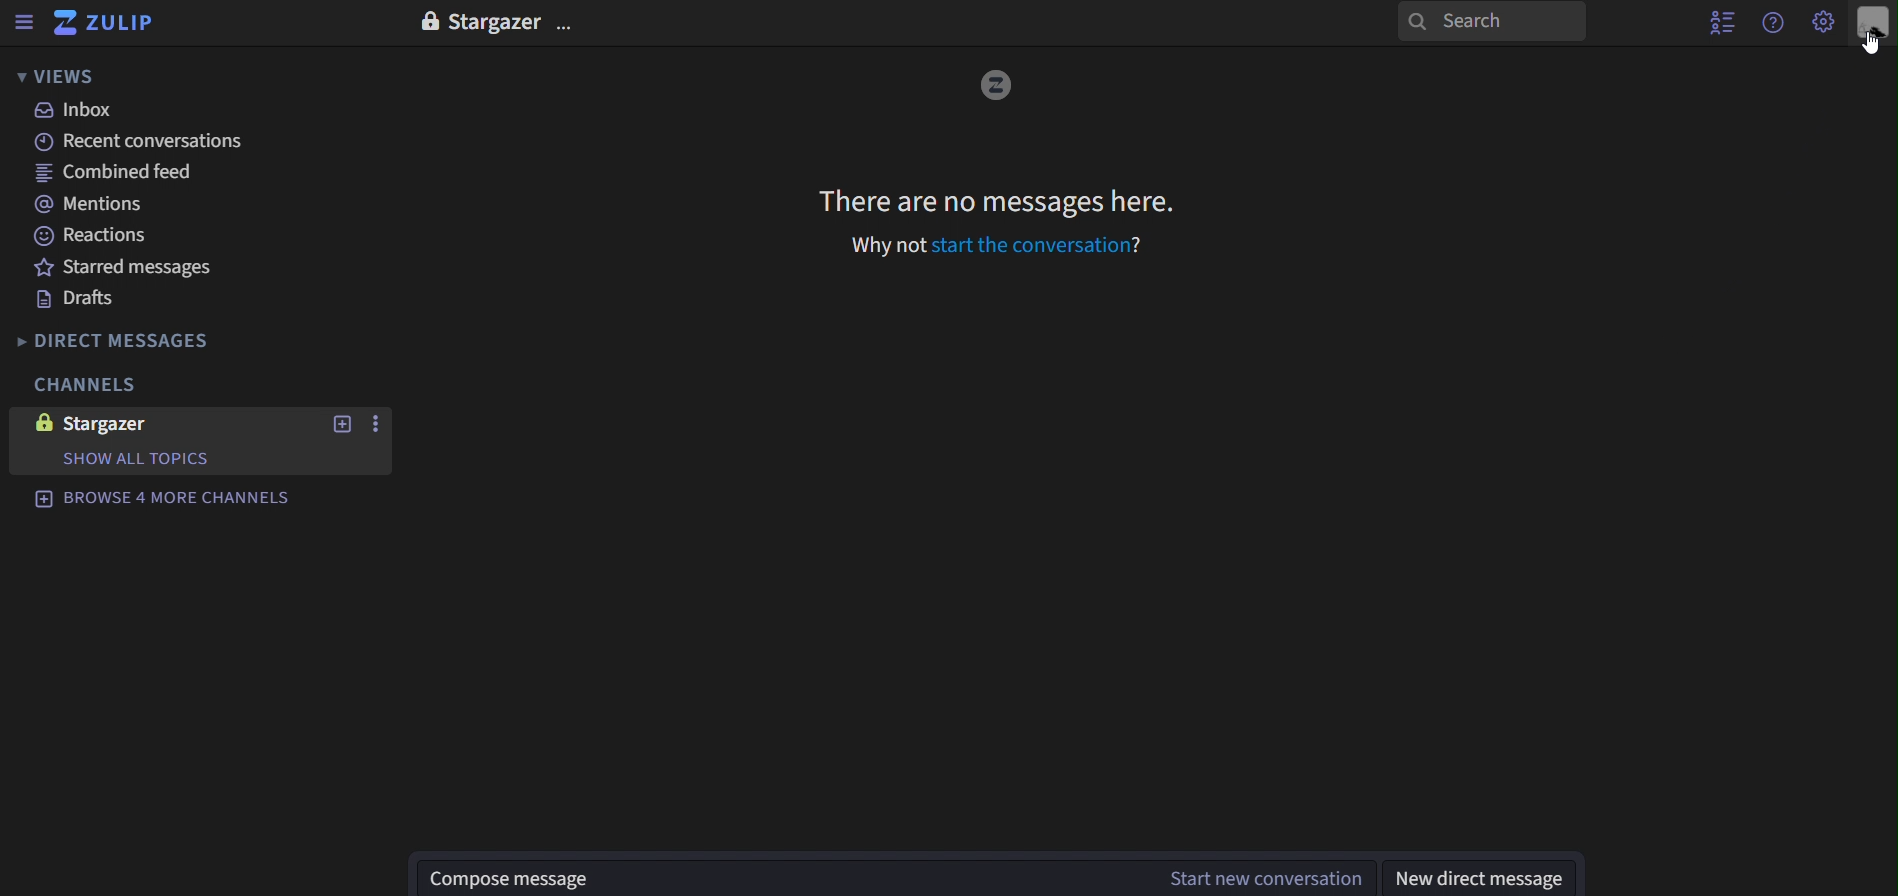 This screenshot has width=1898, height=896. Describe the element at coordinates (515, 21) in the screenshot. I see `text` at that location.